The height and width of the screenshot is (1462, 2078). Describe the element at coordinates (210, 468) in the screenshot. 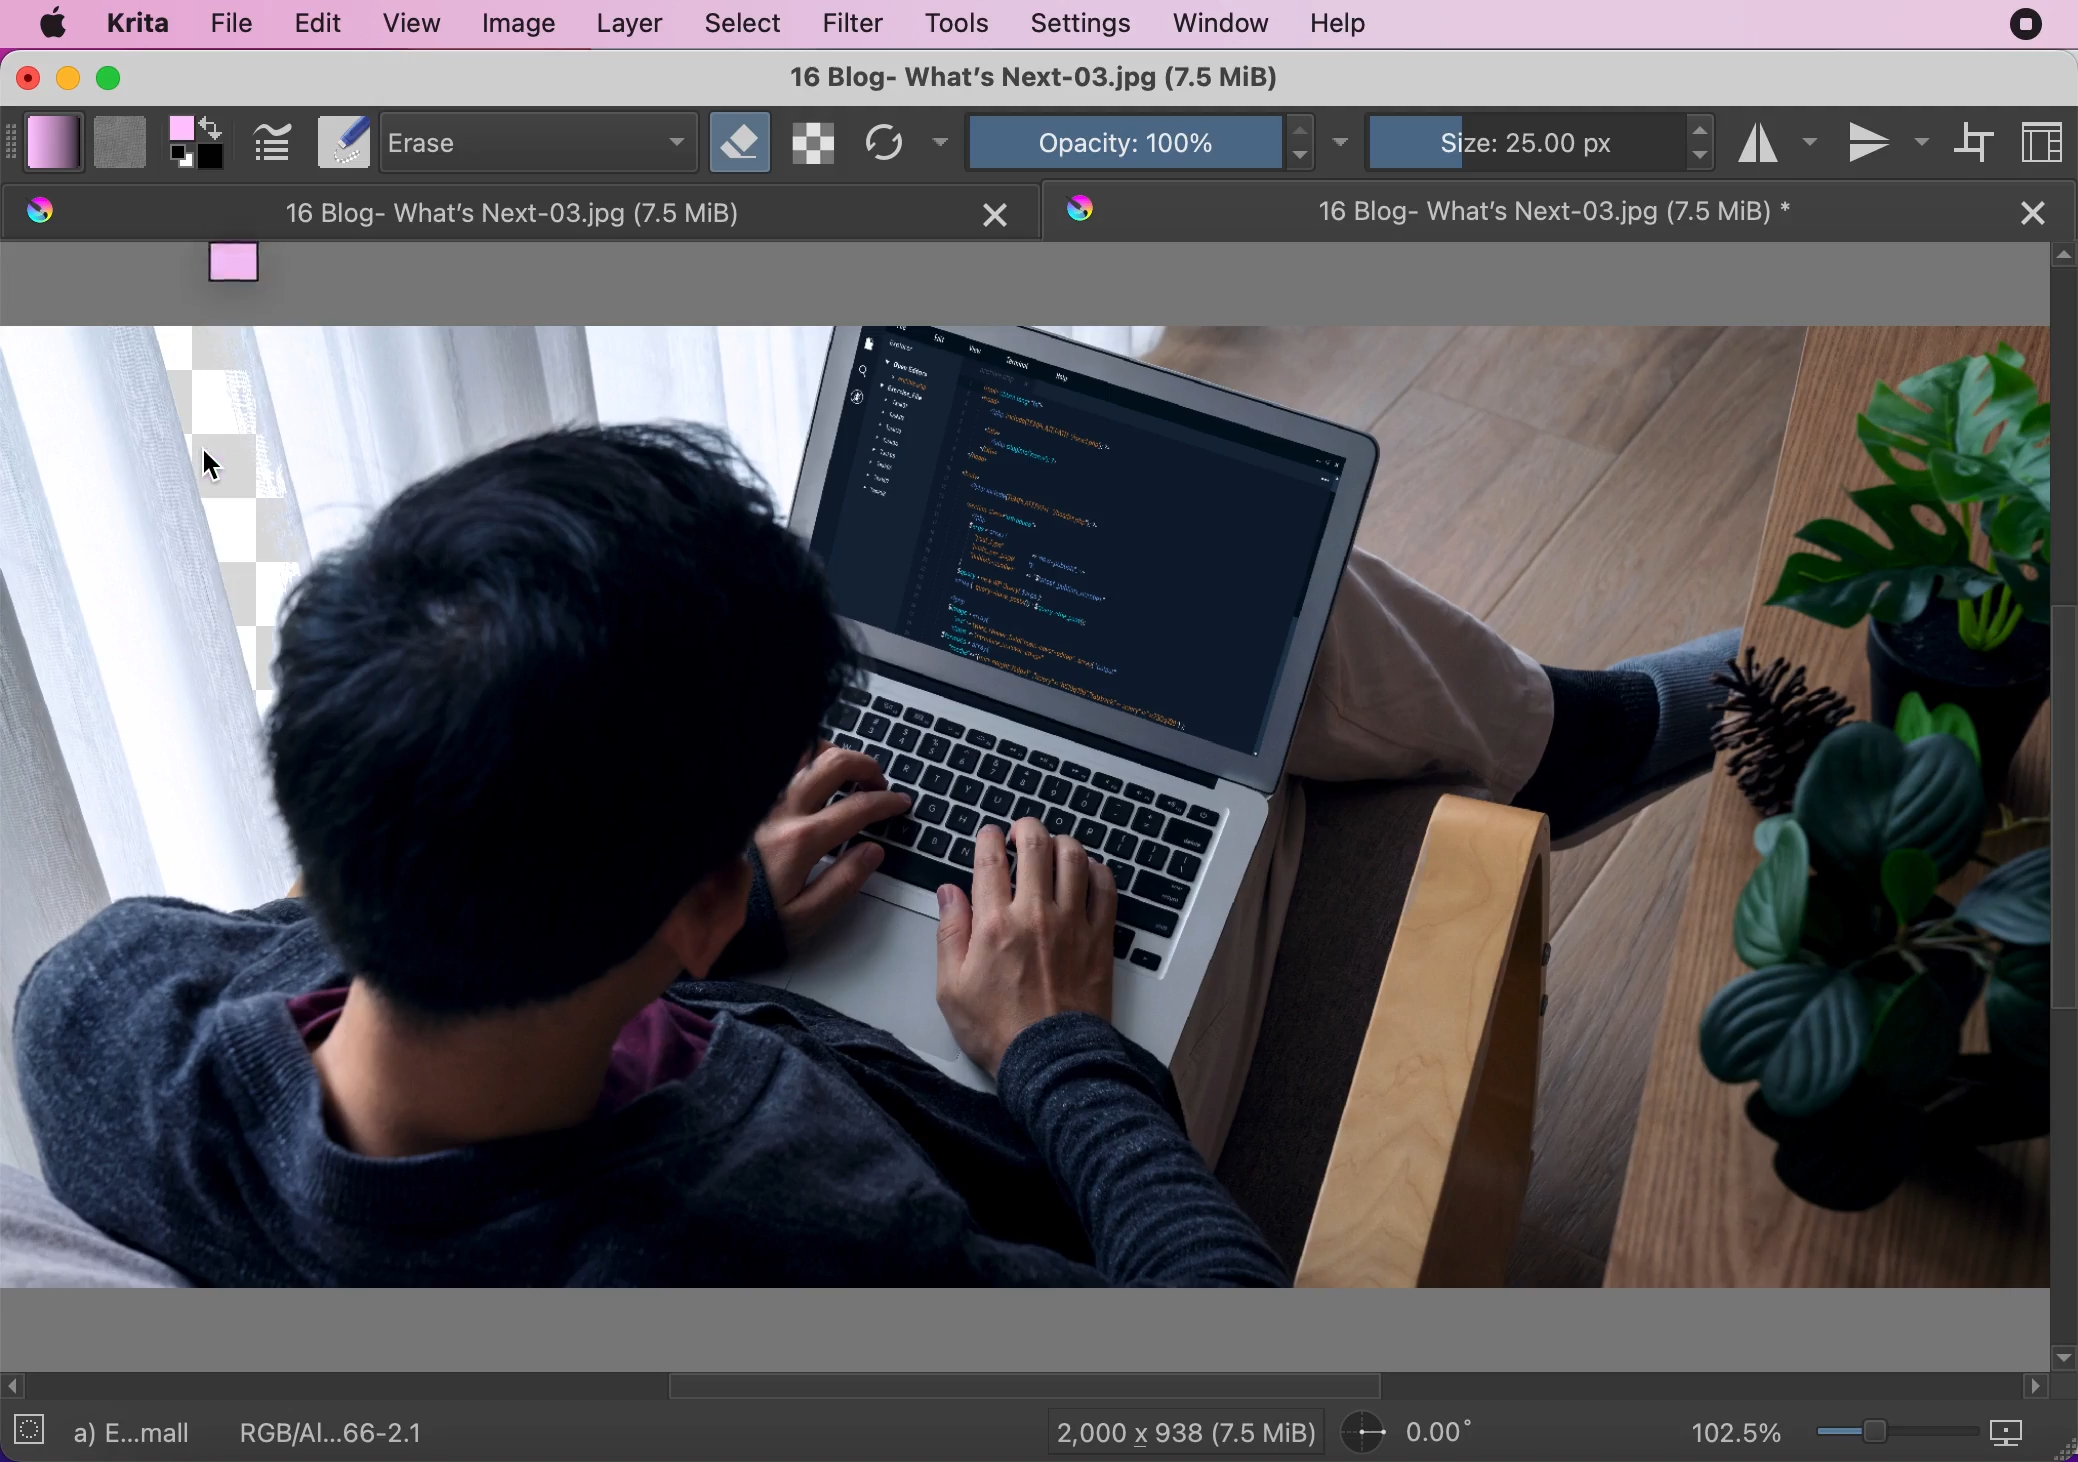

I see `Cursor` at that location.